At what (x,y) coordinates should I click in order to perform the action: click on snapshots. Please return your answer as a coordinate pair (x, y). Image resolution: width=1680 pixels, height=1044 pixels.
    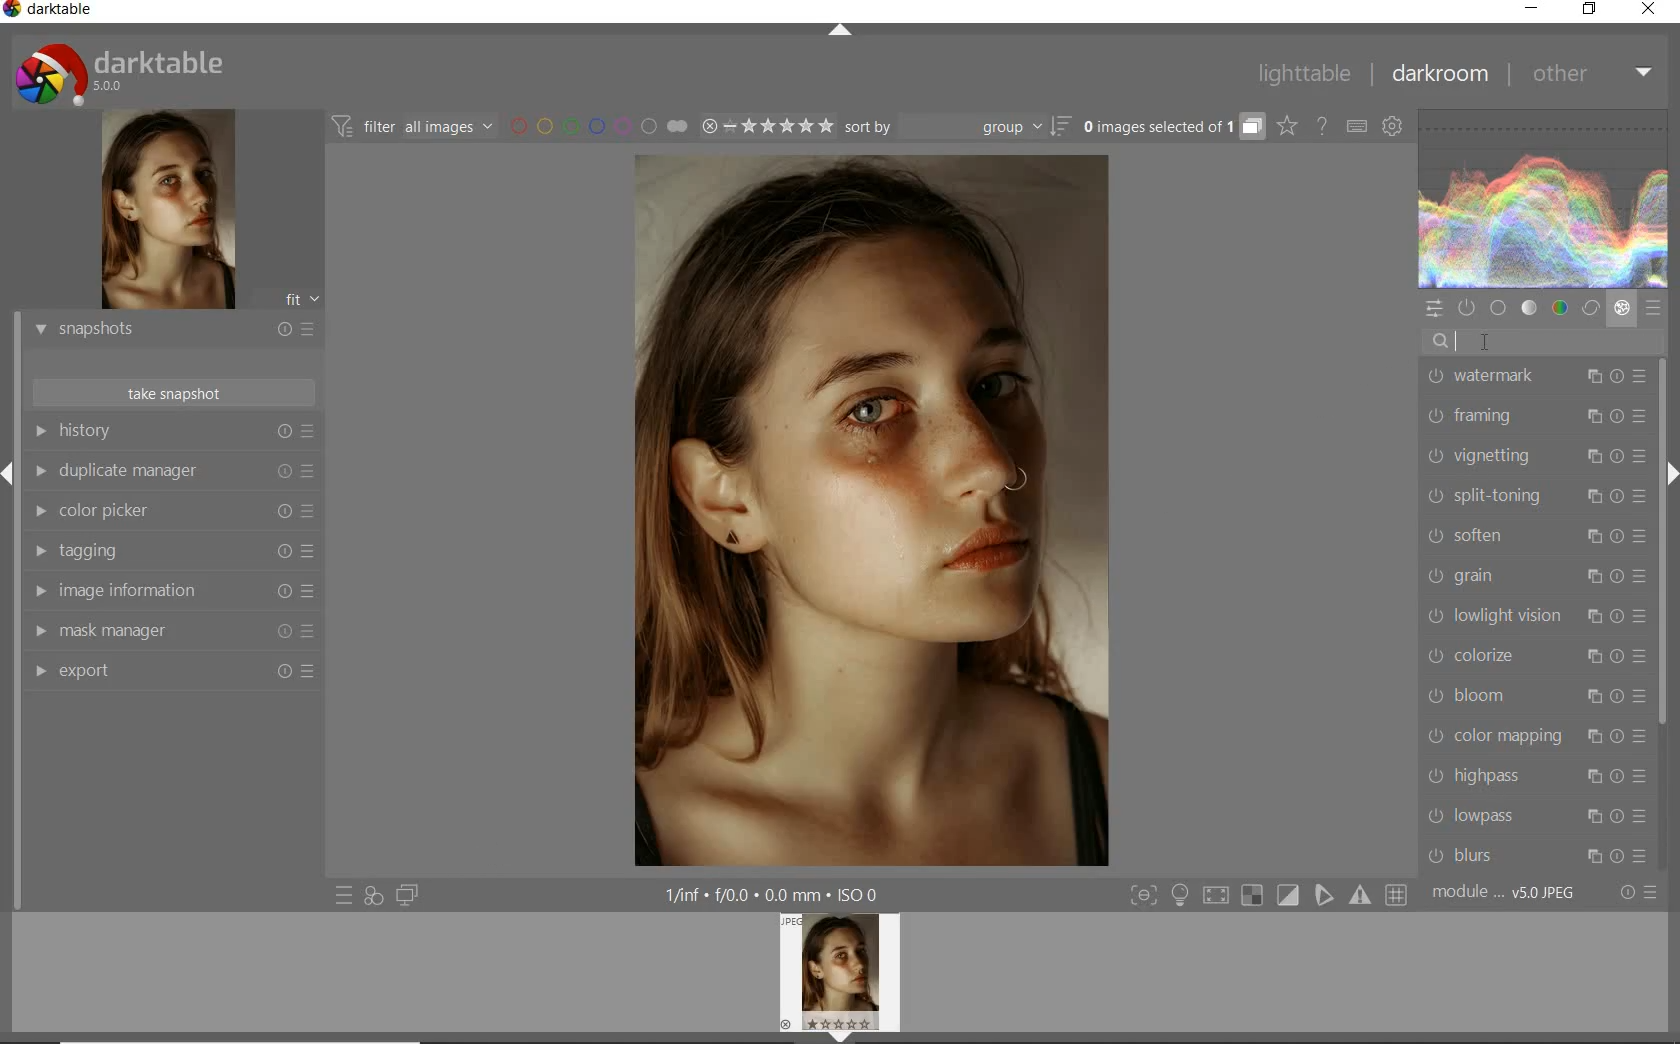
    Looking at the image, I should click on (173, 331).